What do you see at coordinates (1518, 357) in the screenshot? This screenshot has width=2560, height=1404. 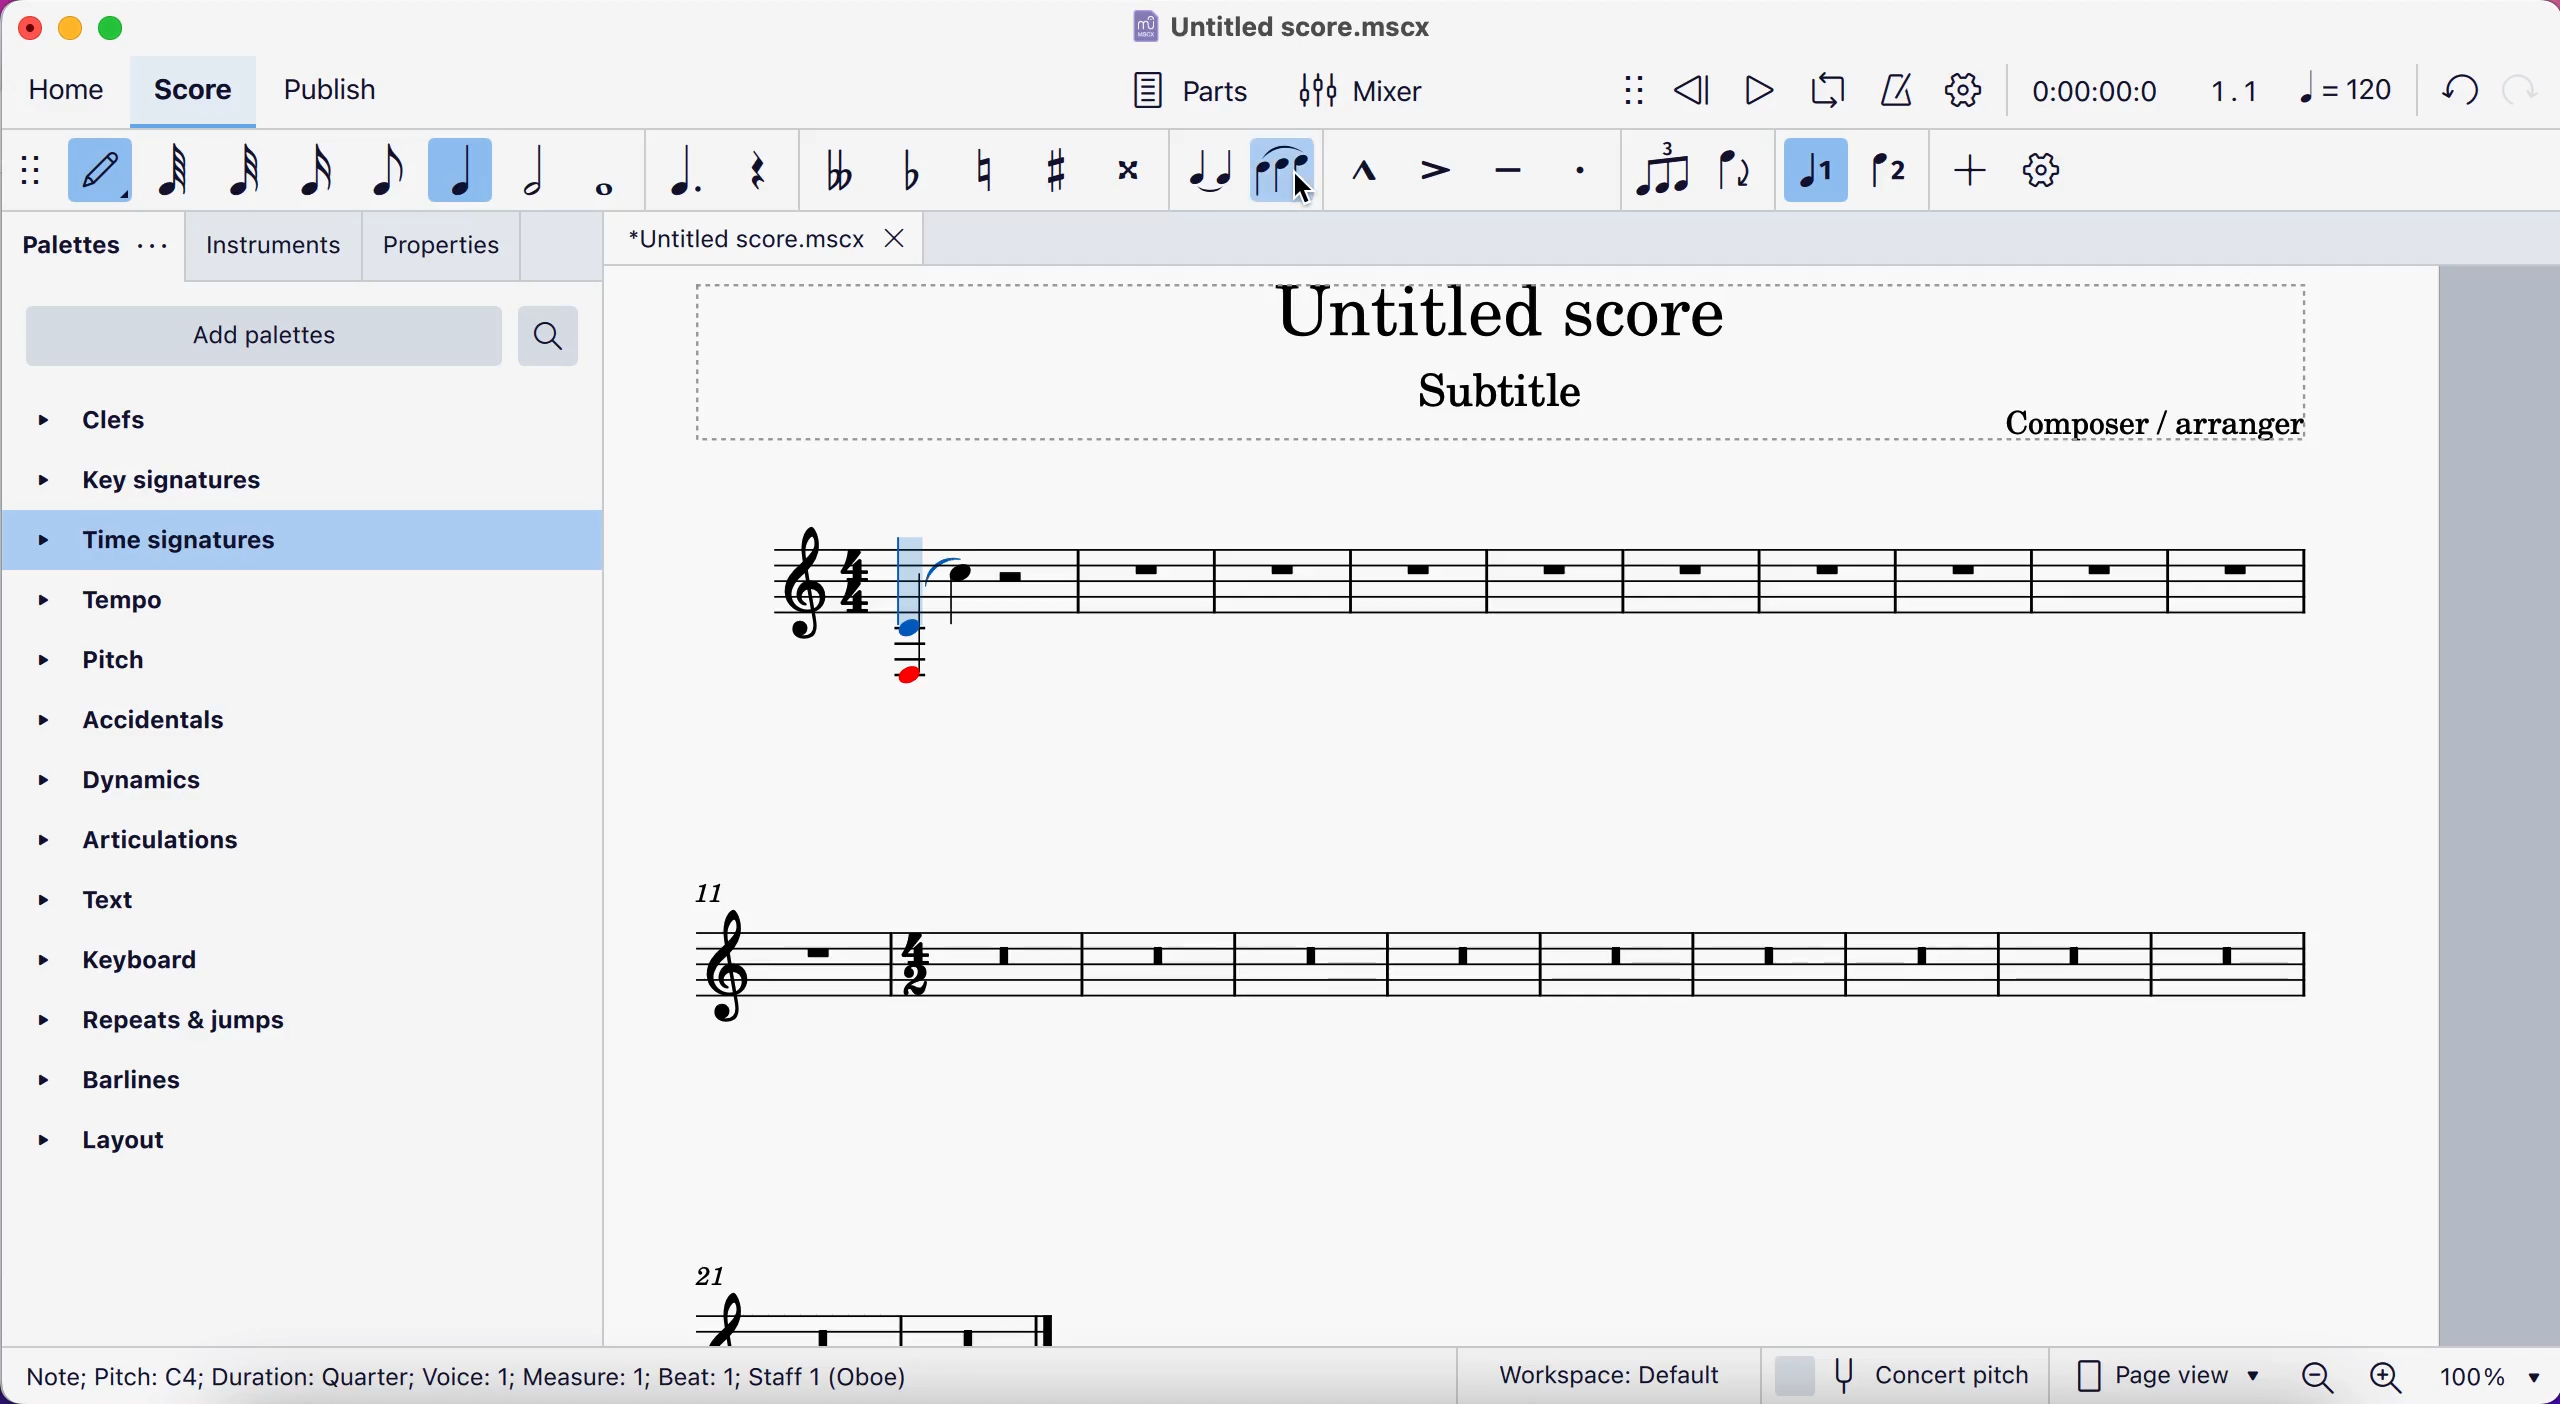 I see `untitled score subtitle composer/arranger` at bounding box center [1518, 357].